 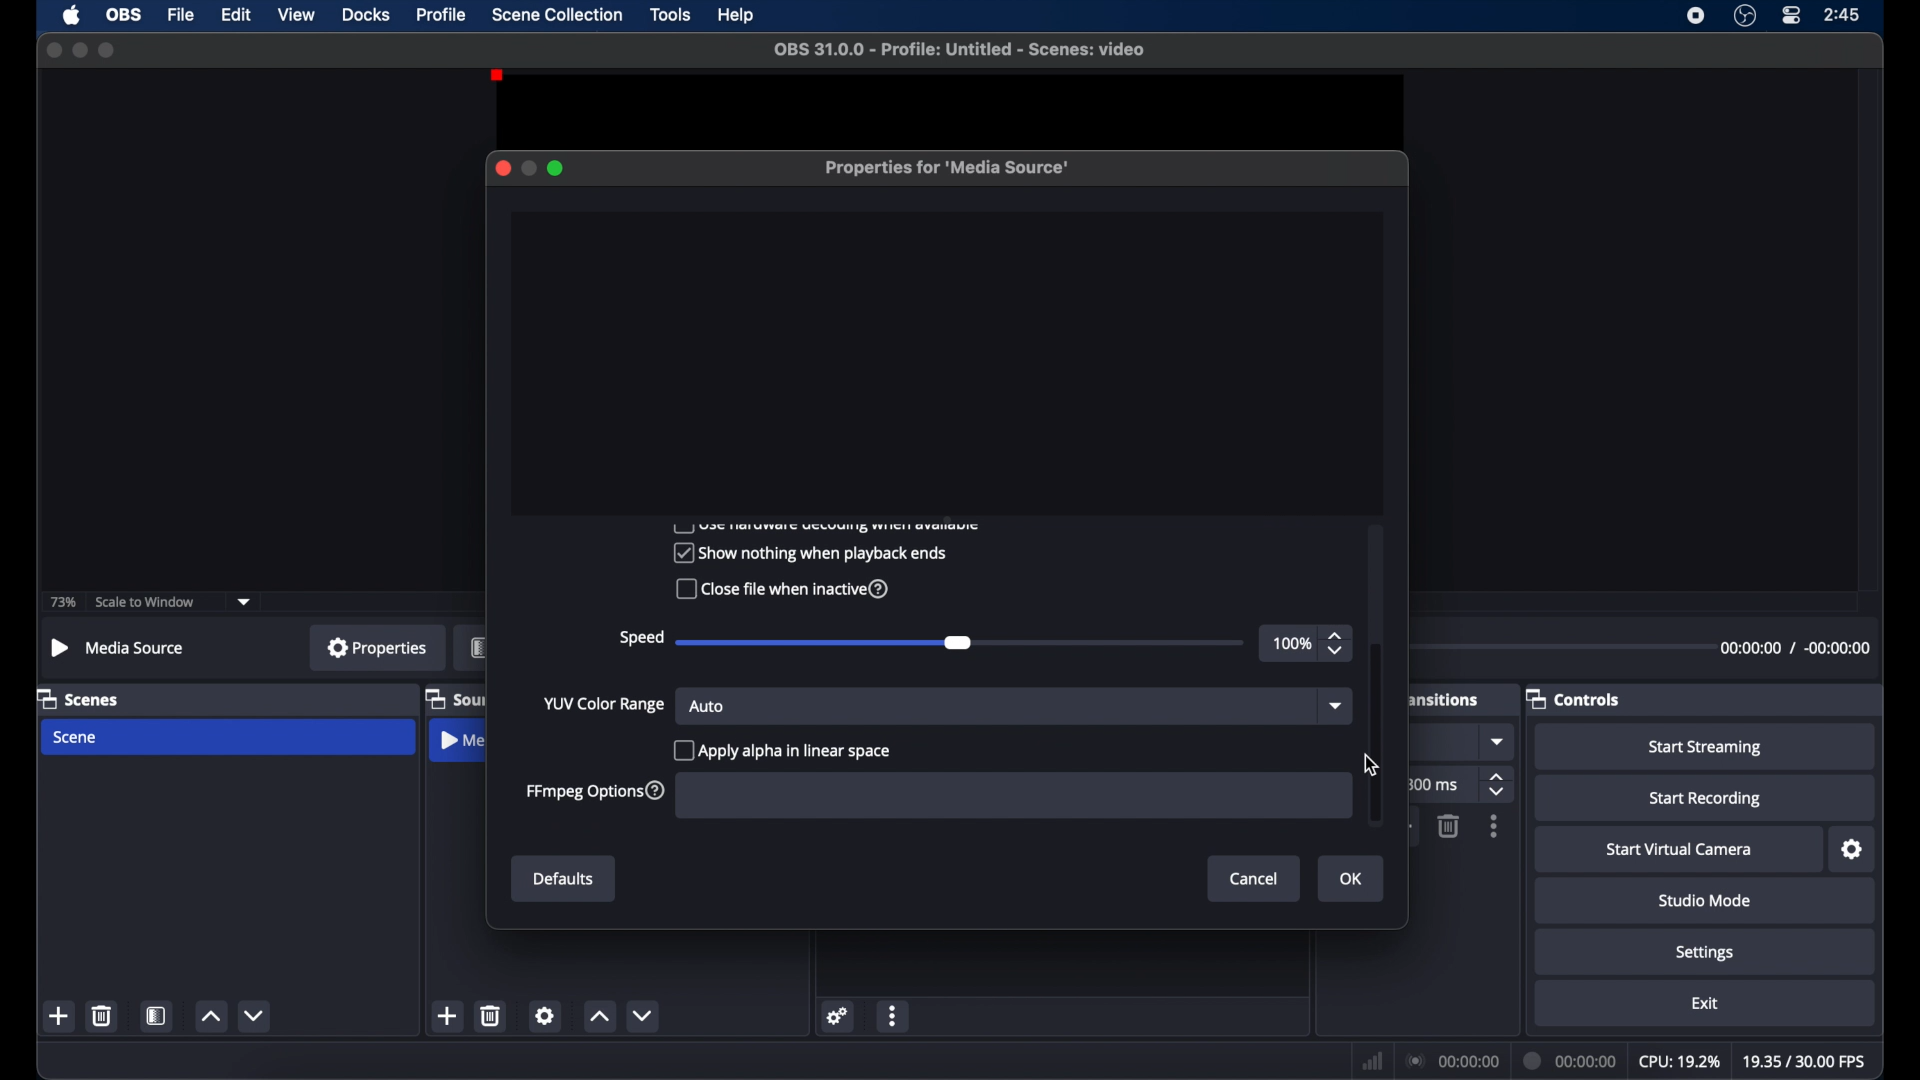 What do you see at coordinates (647, 1016) in the screenshot?
I see `decrement` at bounding box center [647, 1016].